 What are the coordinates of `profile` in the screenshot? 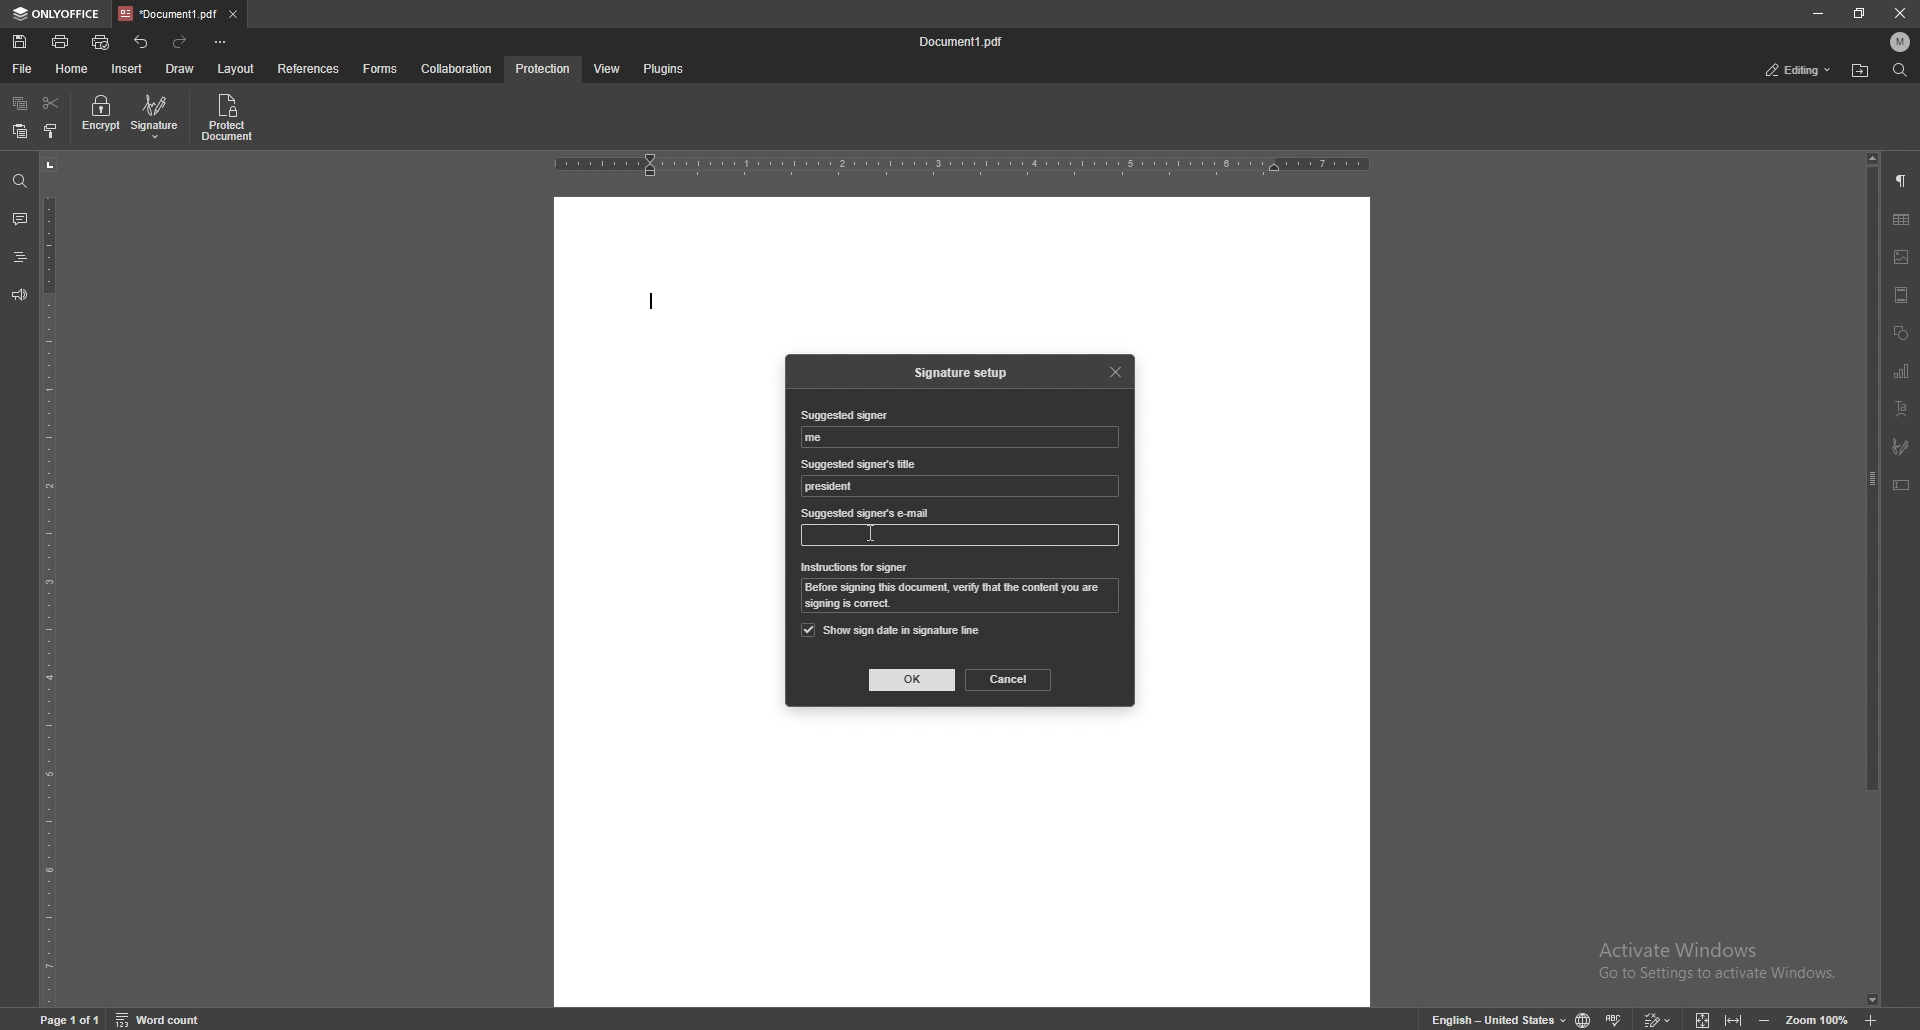 It's located at (1901, 42).